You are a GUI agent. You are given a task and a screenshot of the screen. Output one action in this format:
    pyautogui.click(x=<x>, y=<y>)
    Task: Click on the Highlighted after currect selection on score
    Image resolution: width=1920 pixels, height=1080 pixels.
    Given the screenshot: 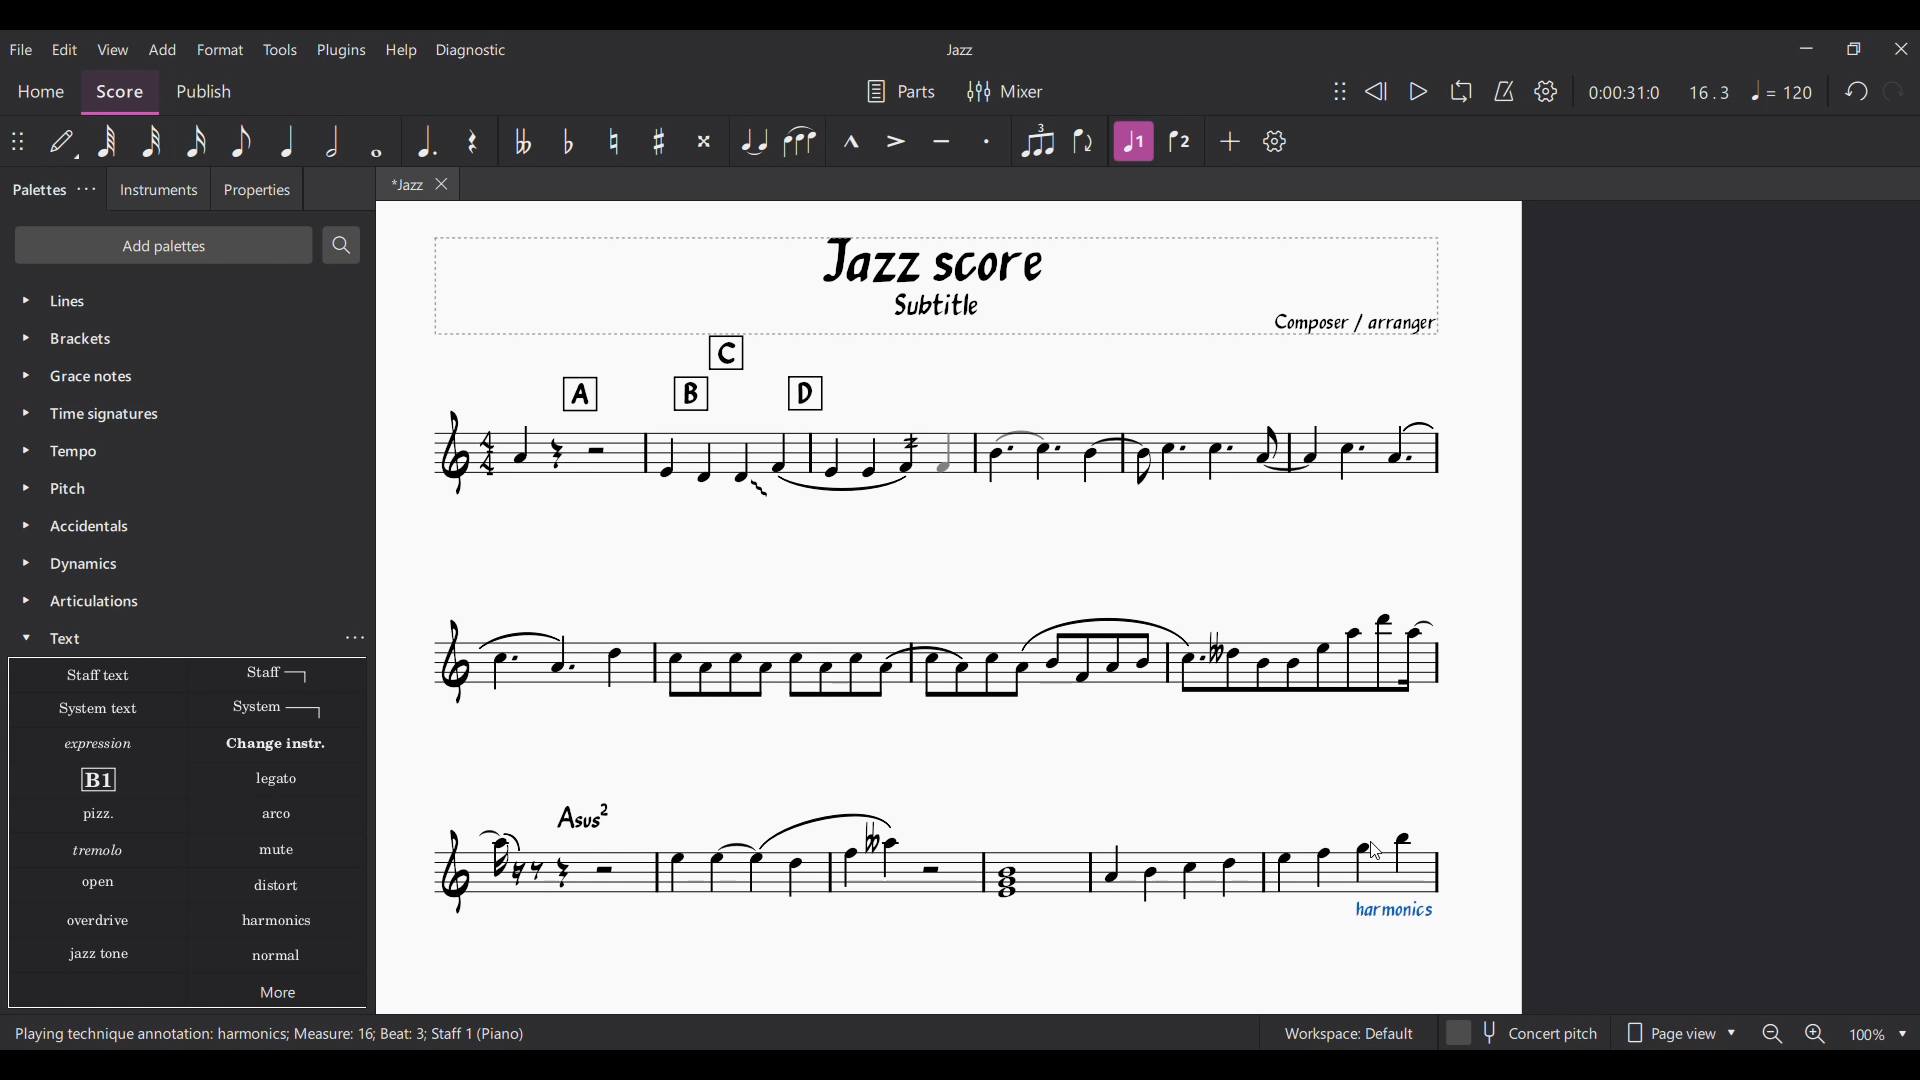 What is the action you would take?
    pyautogui.click(x=1134, y=140)
    